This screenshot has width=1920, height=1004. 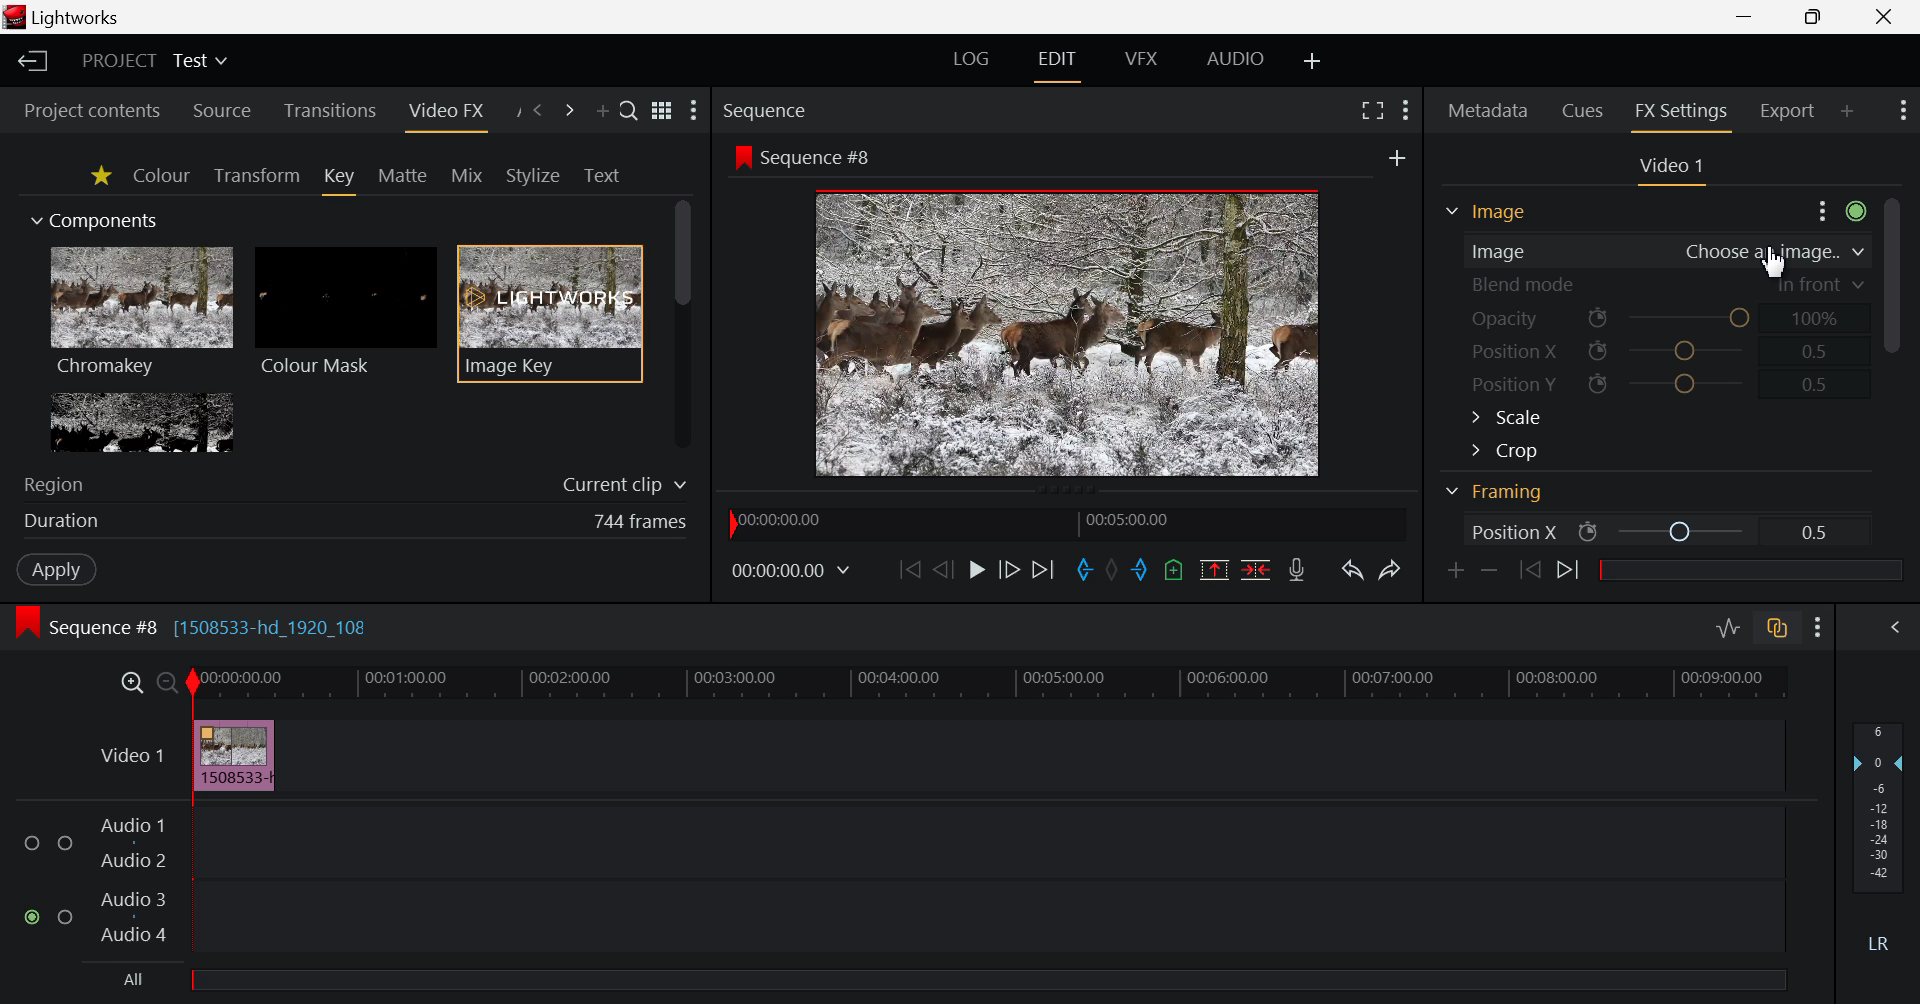 What do you see at coordinates (790, 568) in the screenshot?
I see `00:00:00:00` at bounding box center [790, 568].